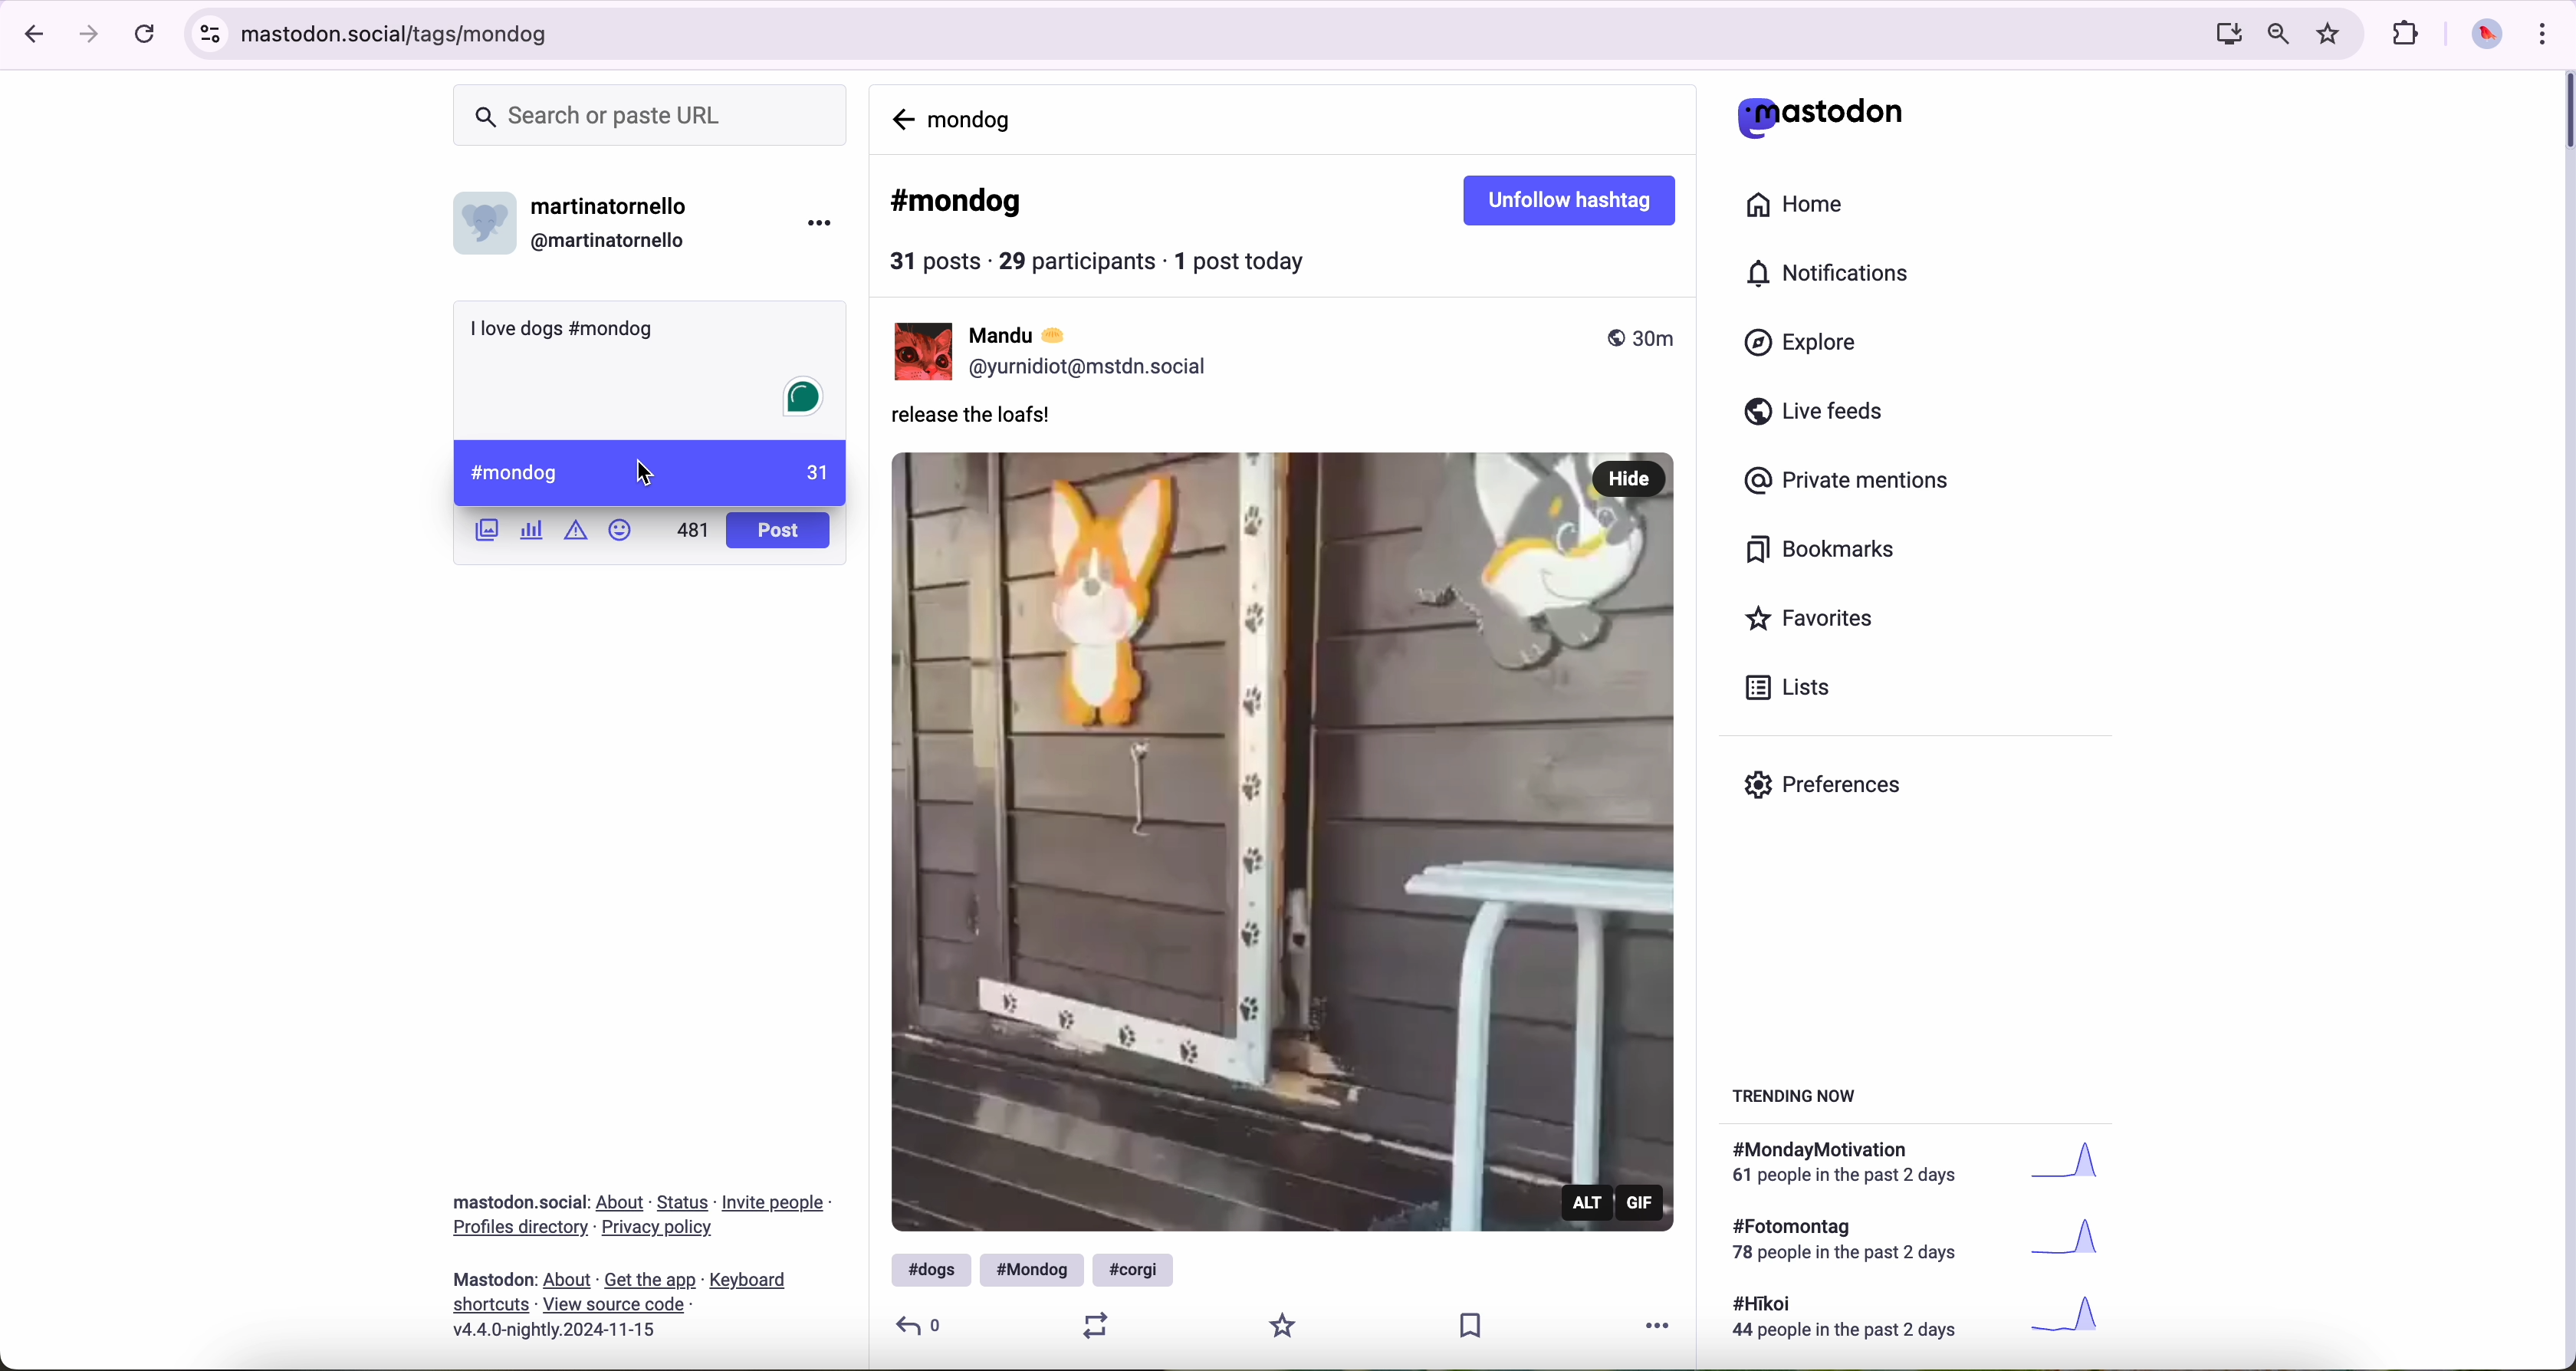 The height and width of the screenshot is (1371, 2576). Describe the element at coordinates (492, 1306) in the screenshot. I see `link` at that location.